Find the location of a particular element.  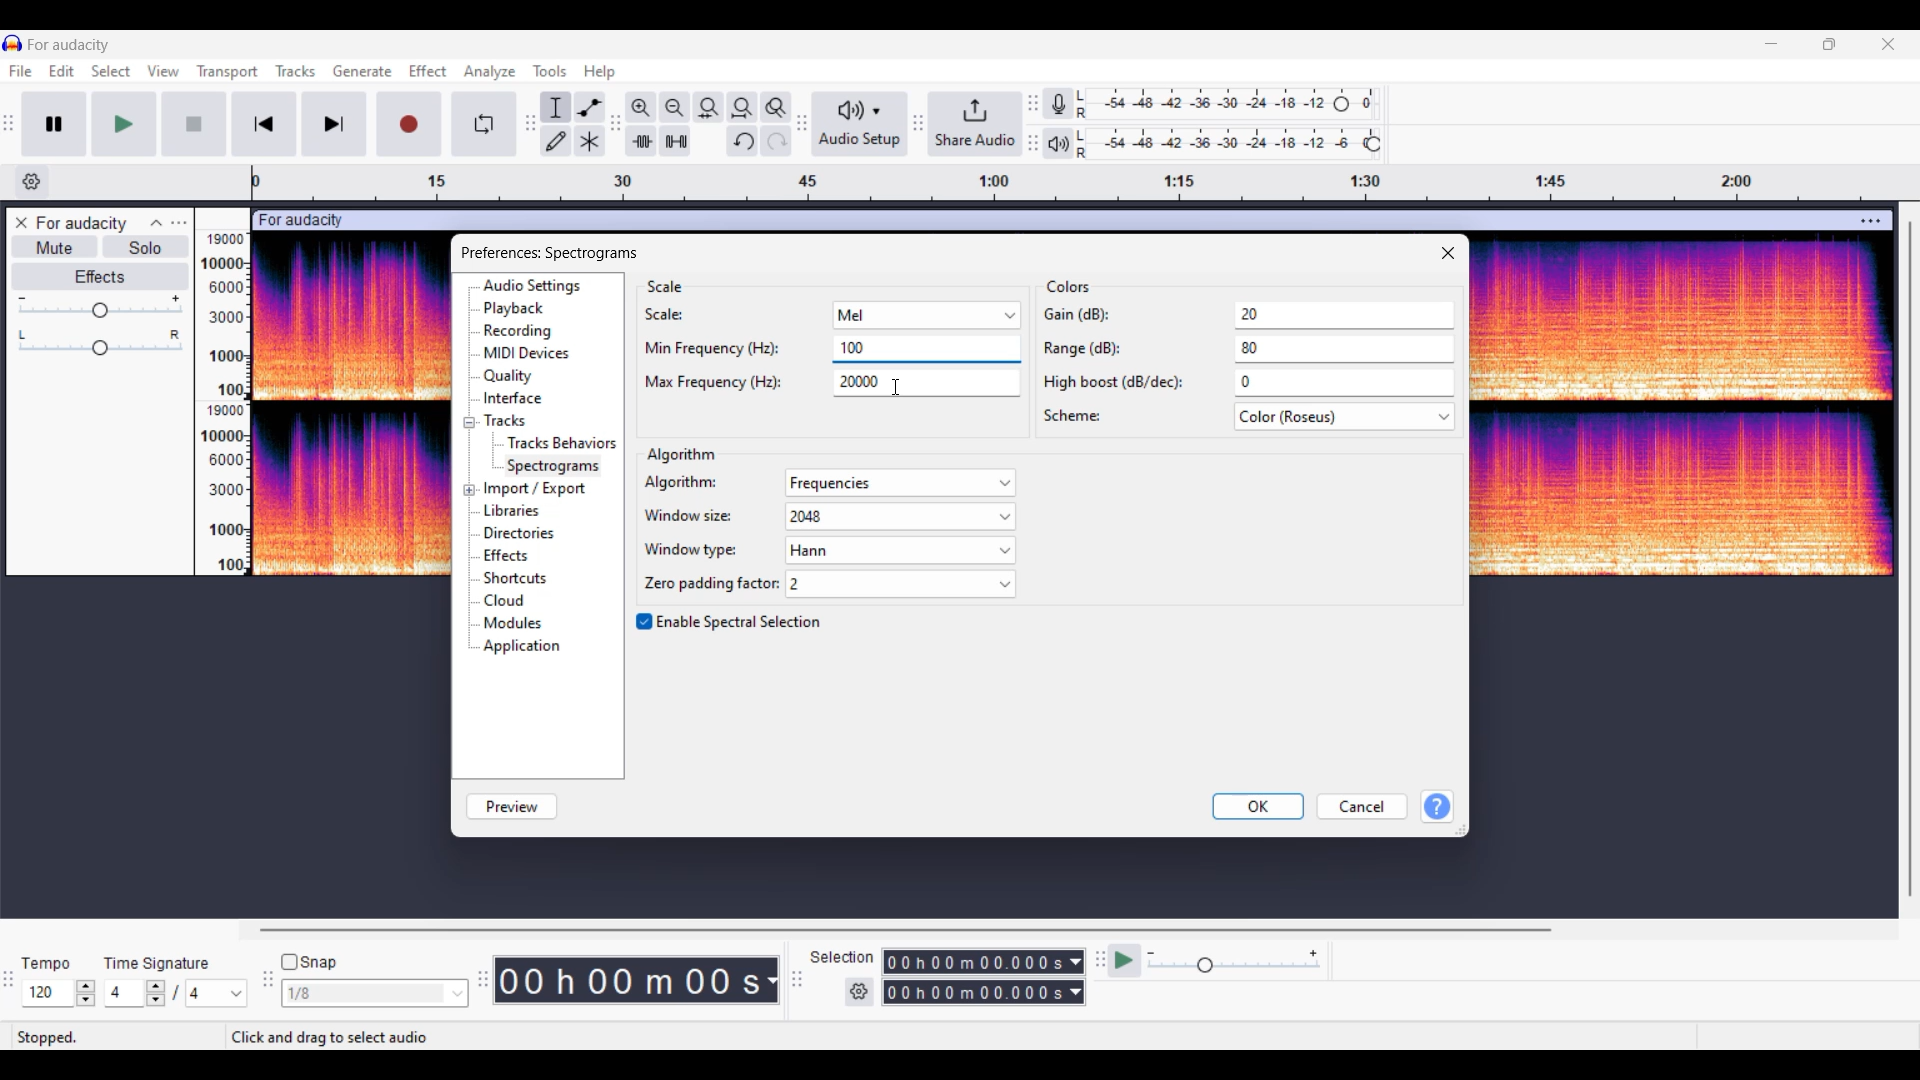

Preview is located at coordinates (512, 807).